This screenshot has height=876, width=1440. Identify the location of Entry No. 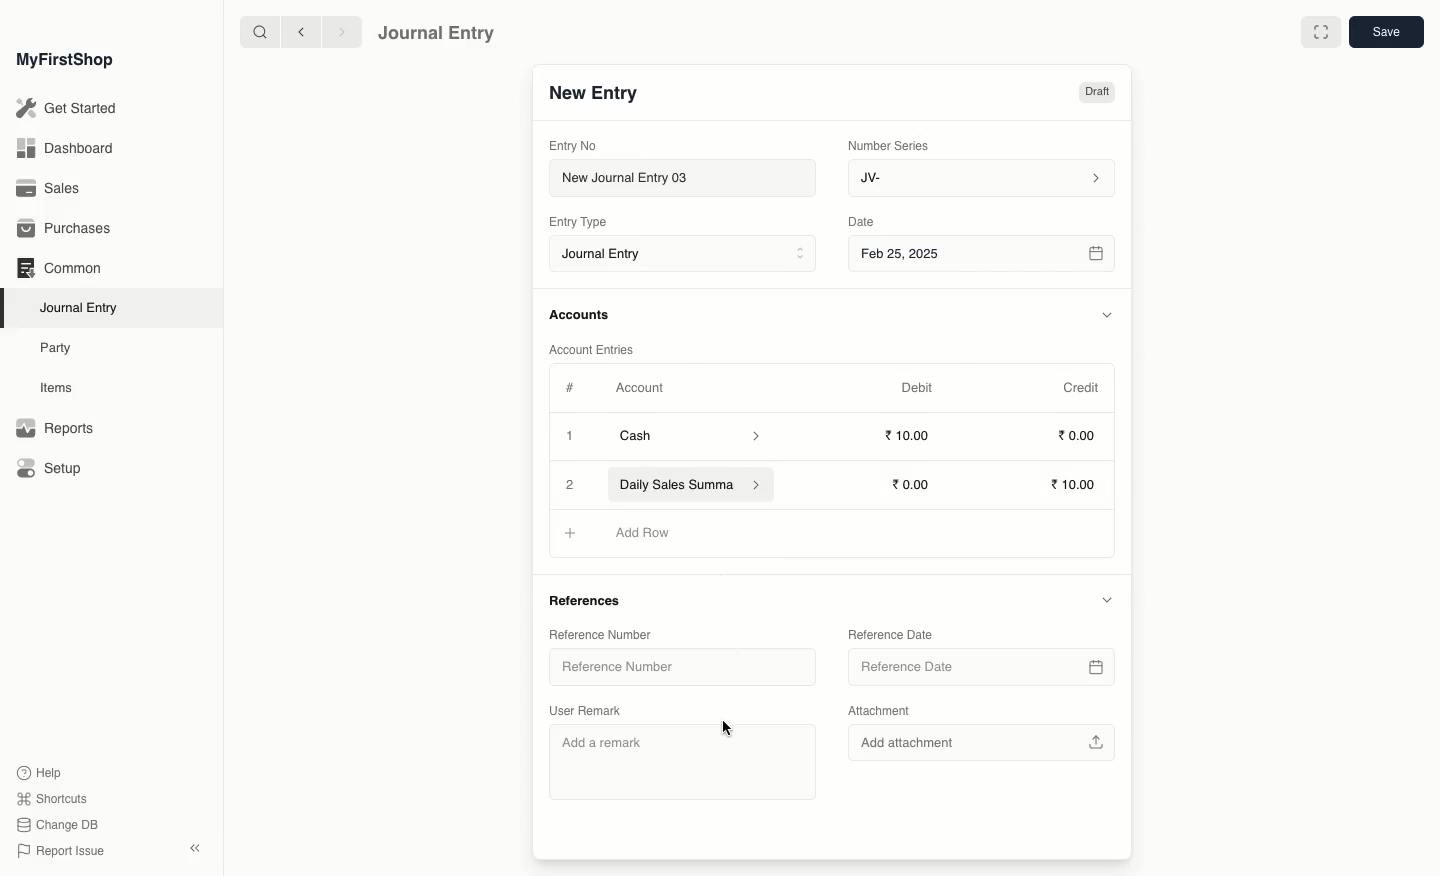
(574, 145).